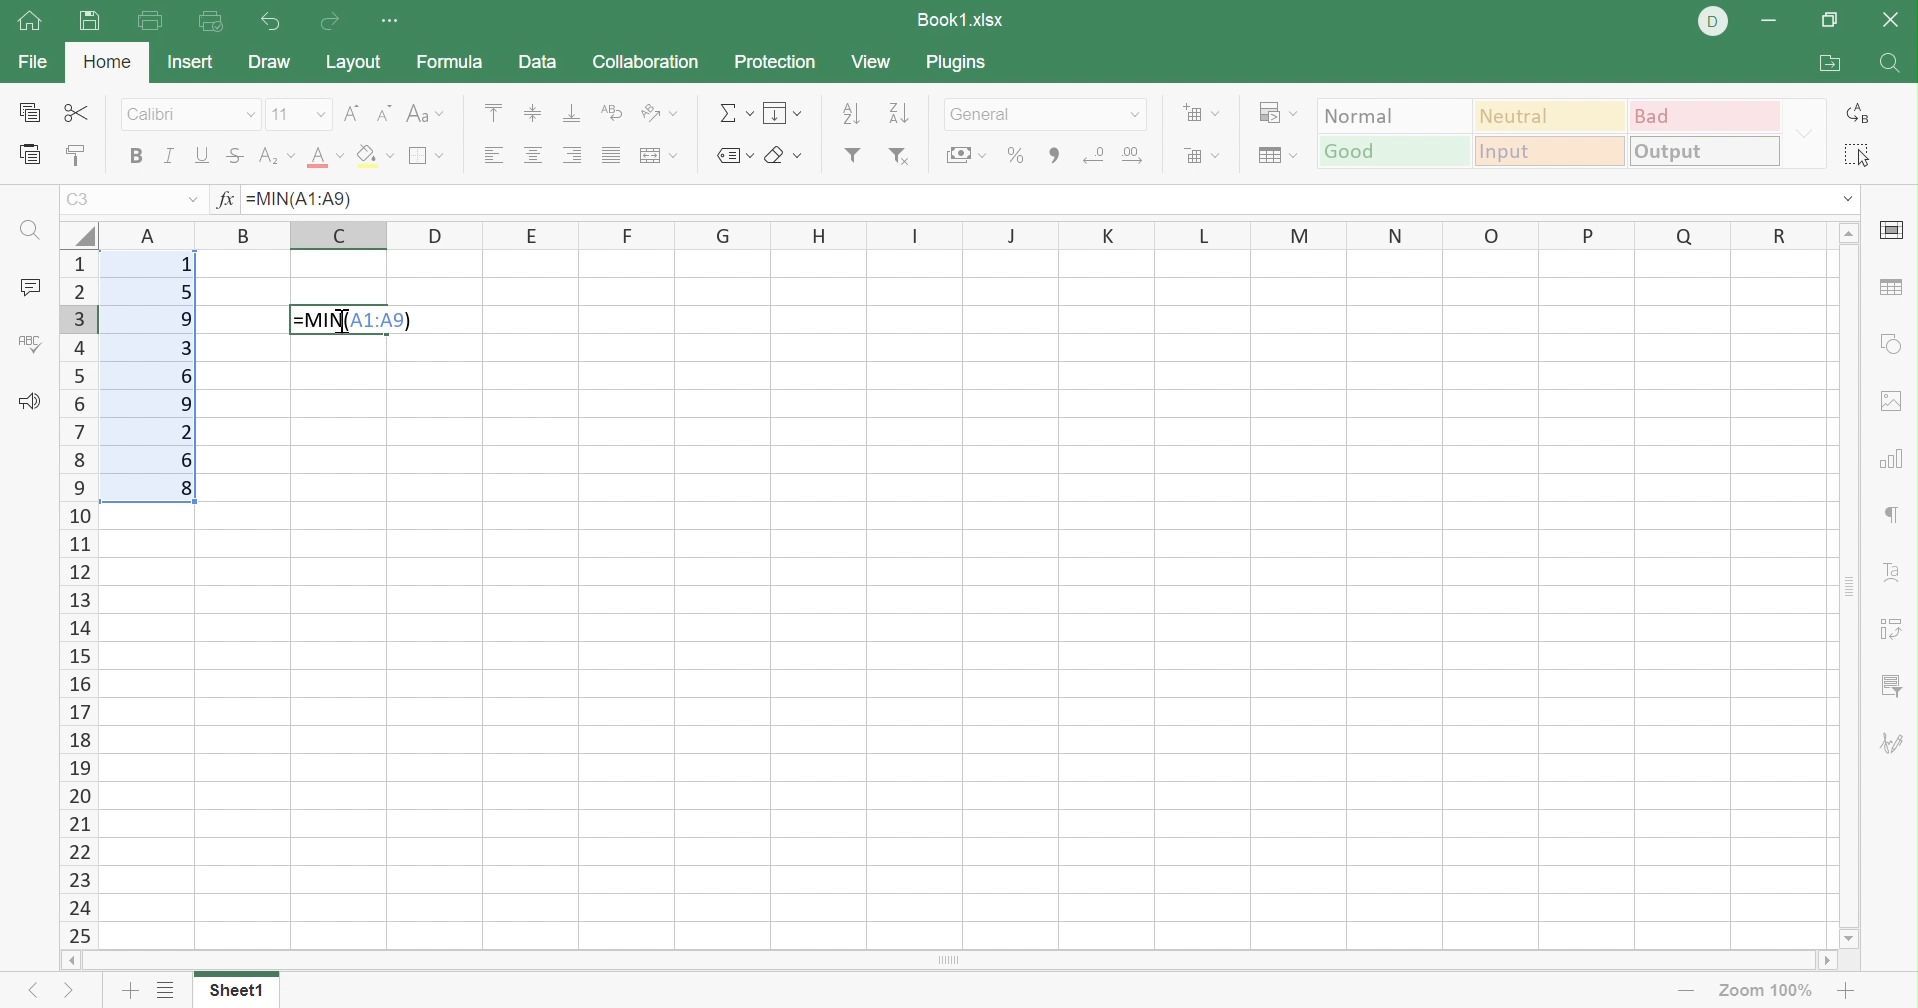 The height and width of the screenshot is (1008, 1918). I want to click on Superscript / subscript, so click(276, 156).